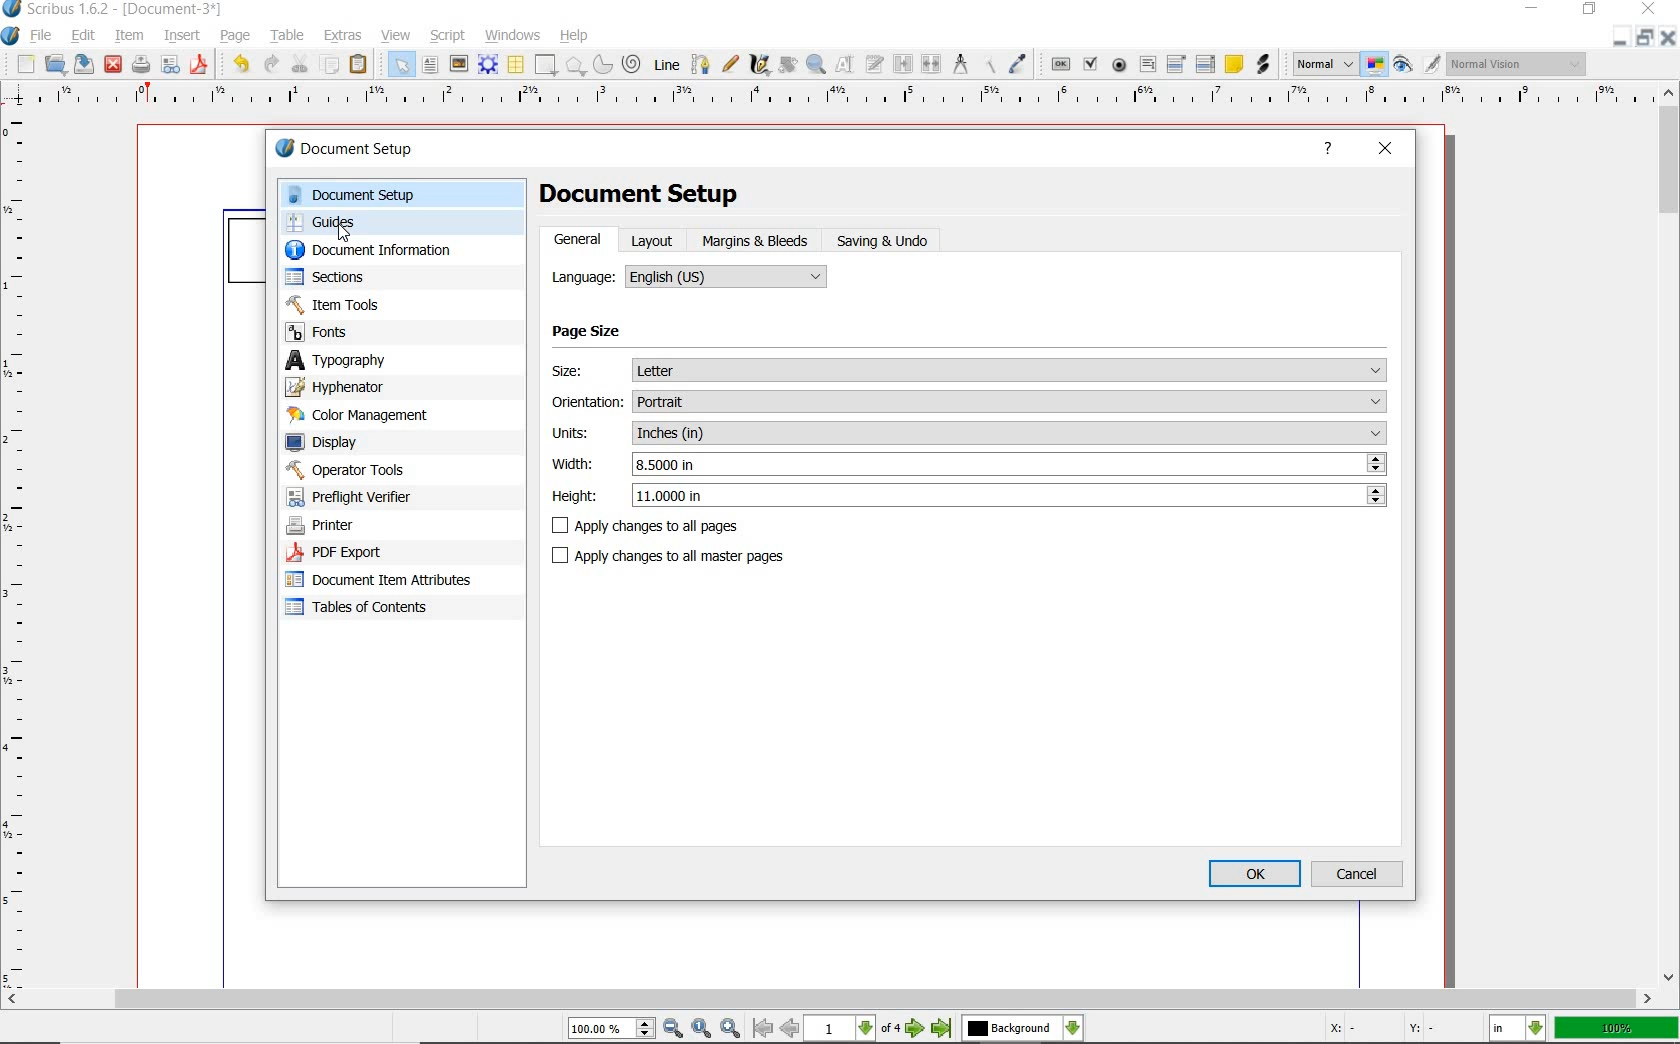 Image resolution: width=1680 pixels, height=1044 pixels. What do you see at coordinates (1358, 874) in the screenshot?
I see `cancel` at bounding box center [1358, 874].